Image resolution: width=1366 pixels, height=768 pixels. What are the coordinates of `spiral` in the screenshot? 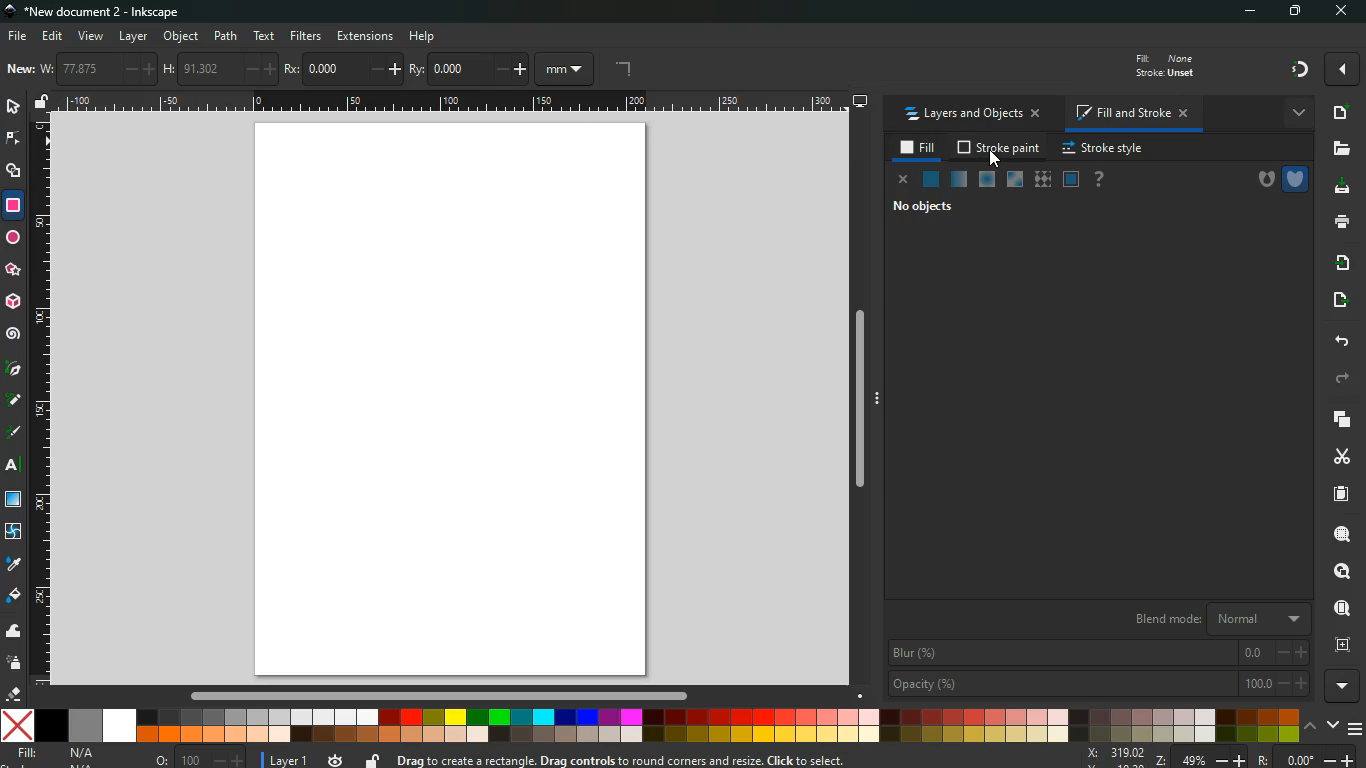 It's located at (15, 335).